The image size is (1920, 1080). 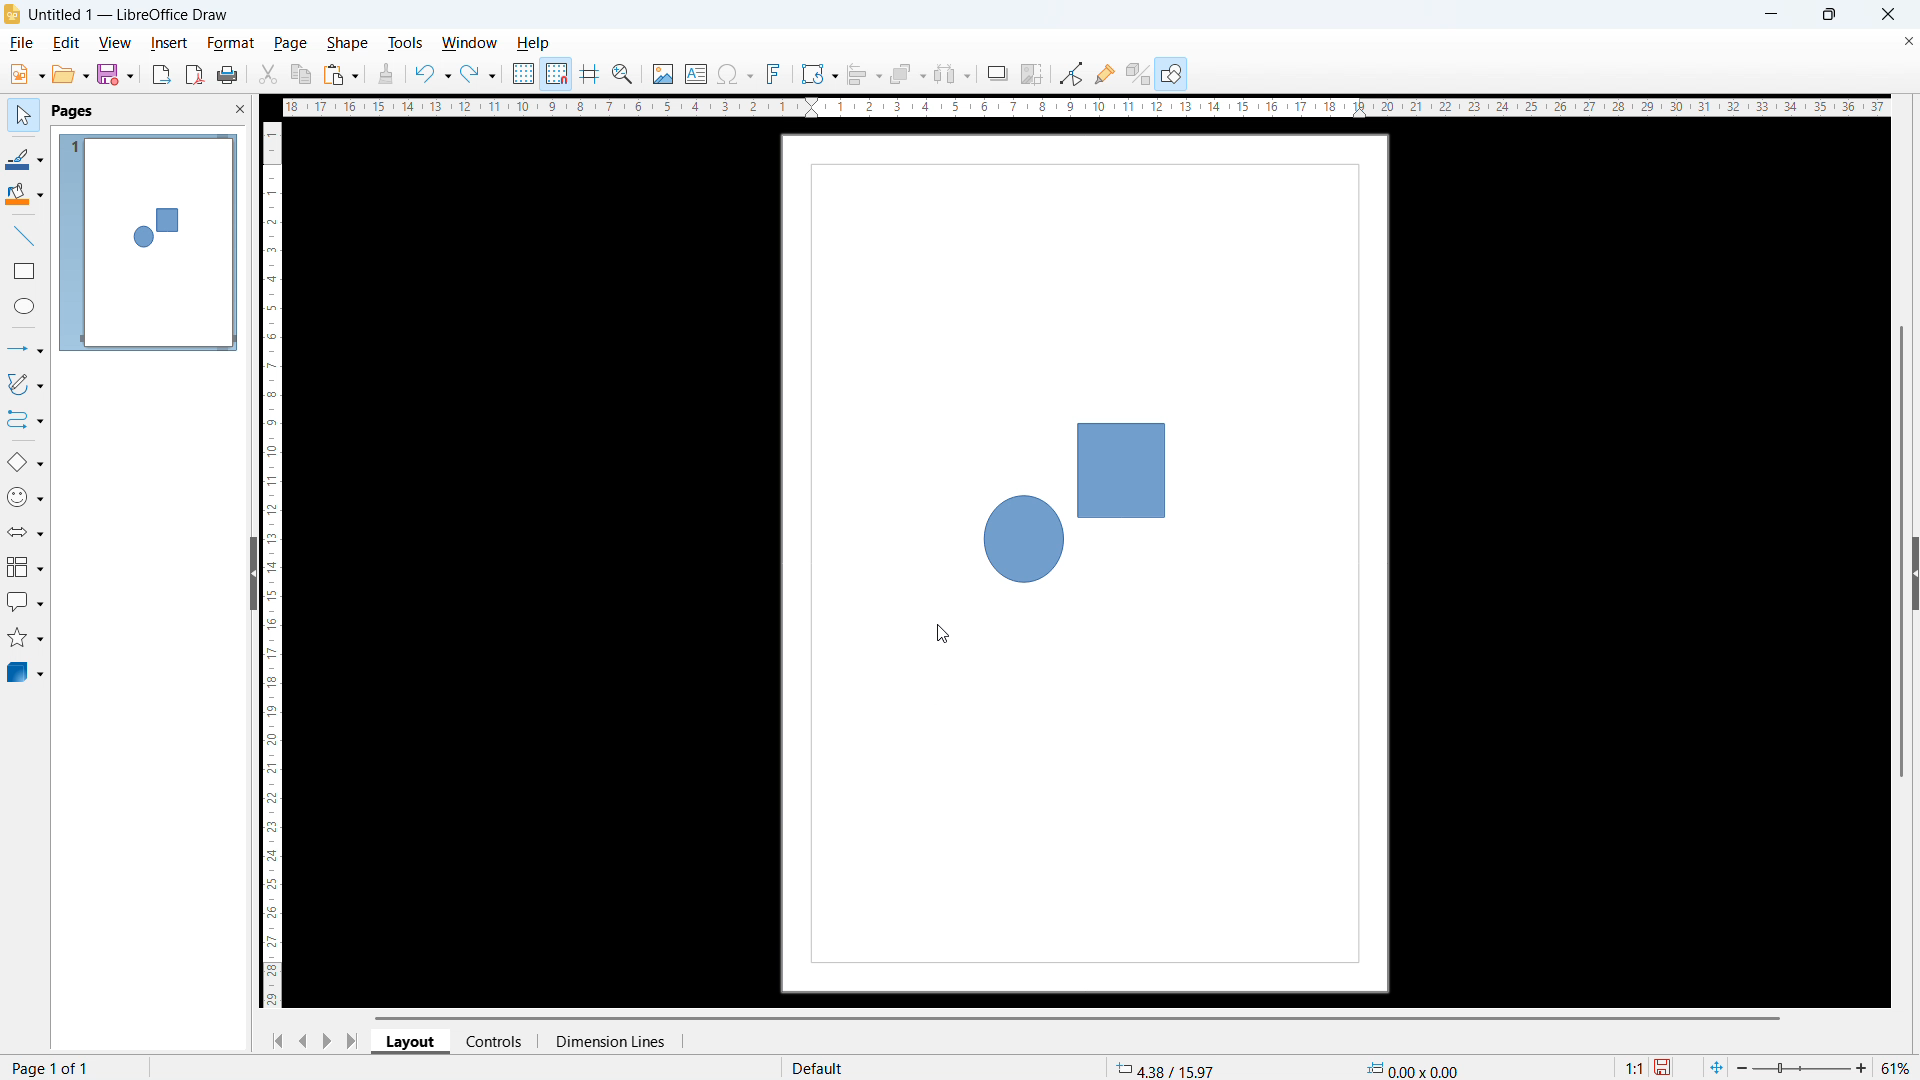 What do you see at coordinates (624, 75) in the screenshot?
I see `zoom` at bounding box center [624, 75].